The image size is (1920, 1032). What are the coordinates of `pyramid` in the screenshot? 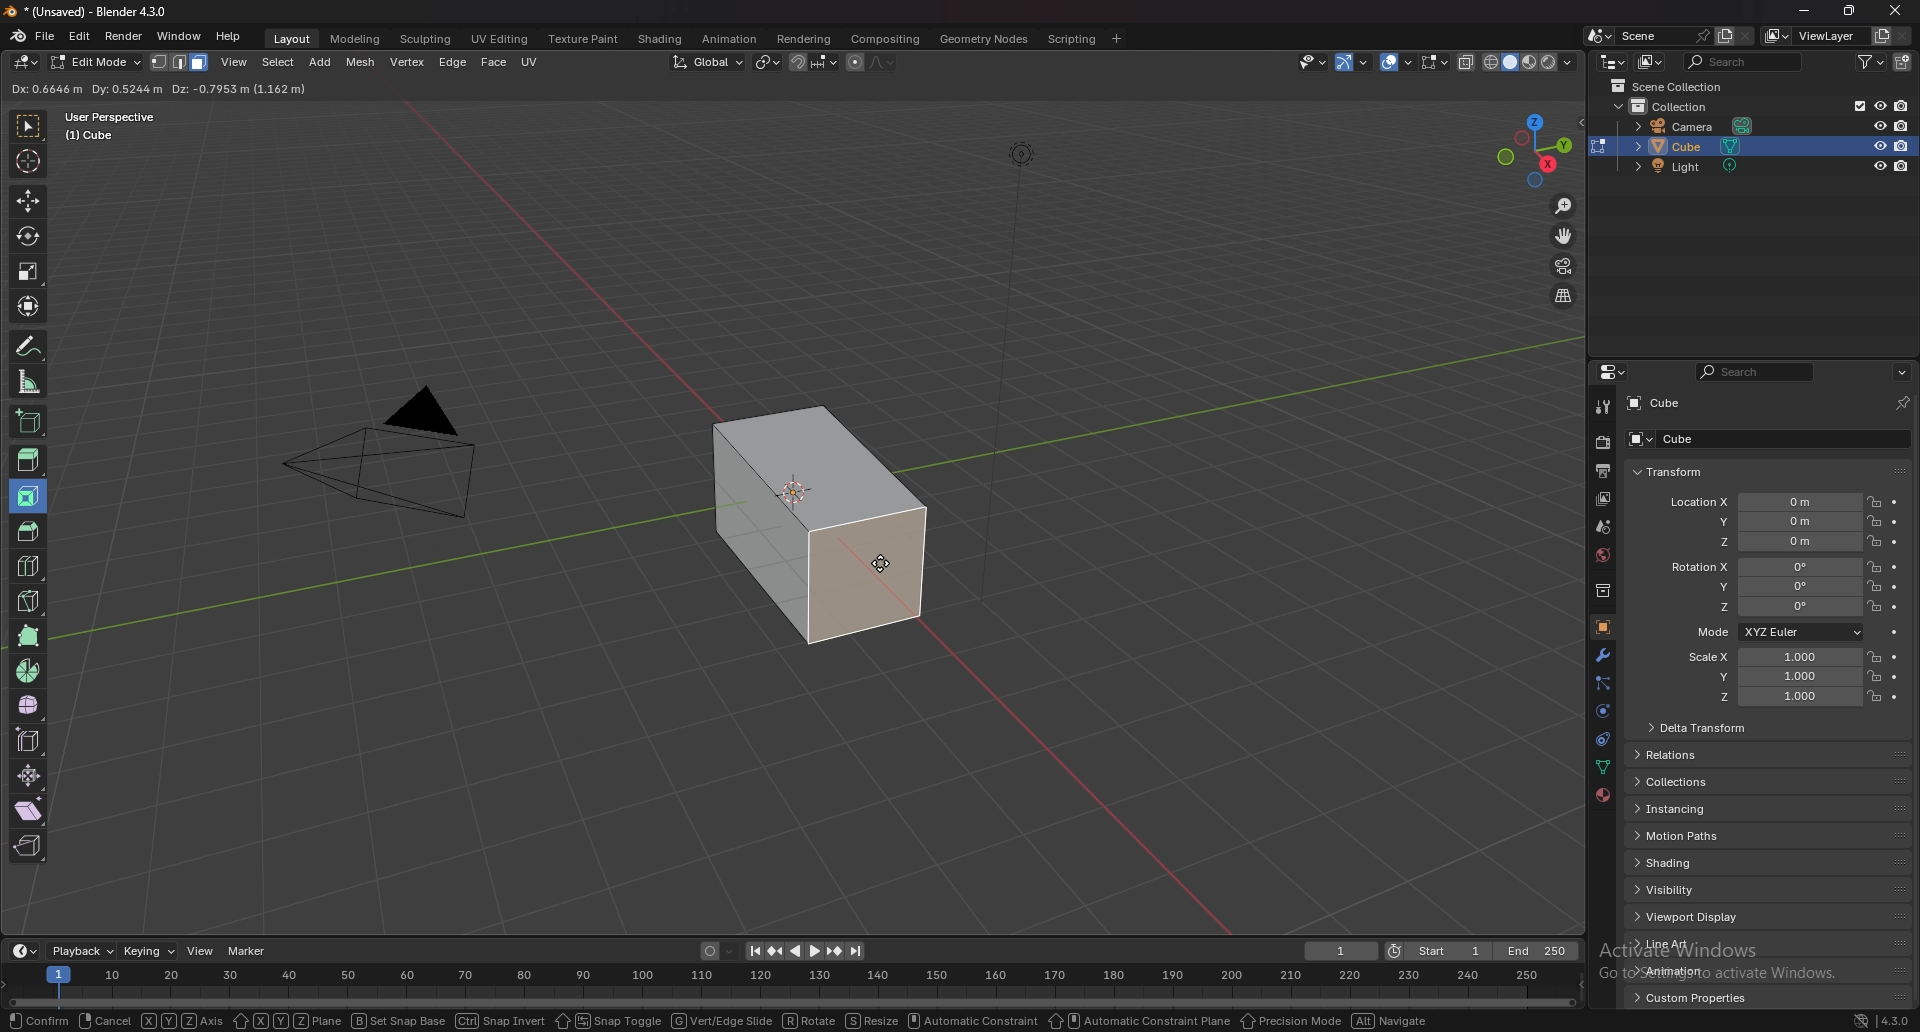 It's located at (386, 469).